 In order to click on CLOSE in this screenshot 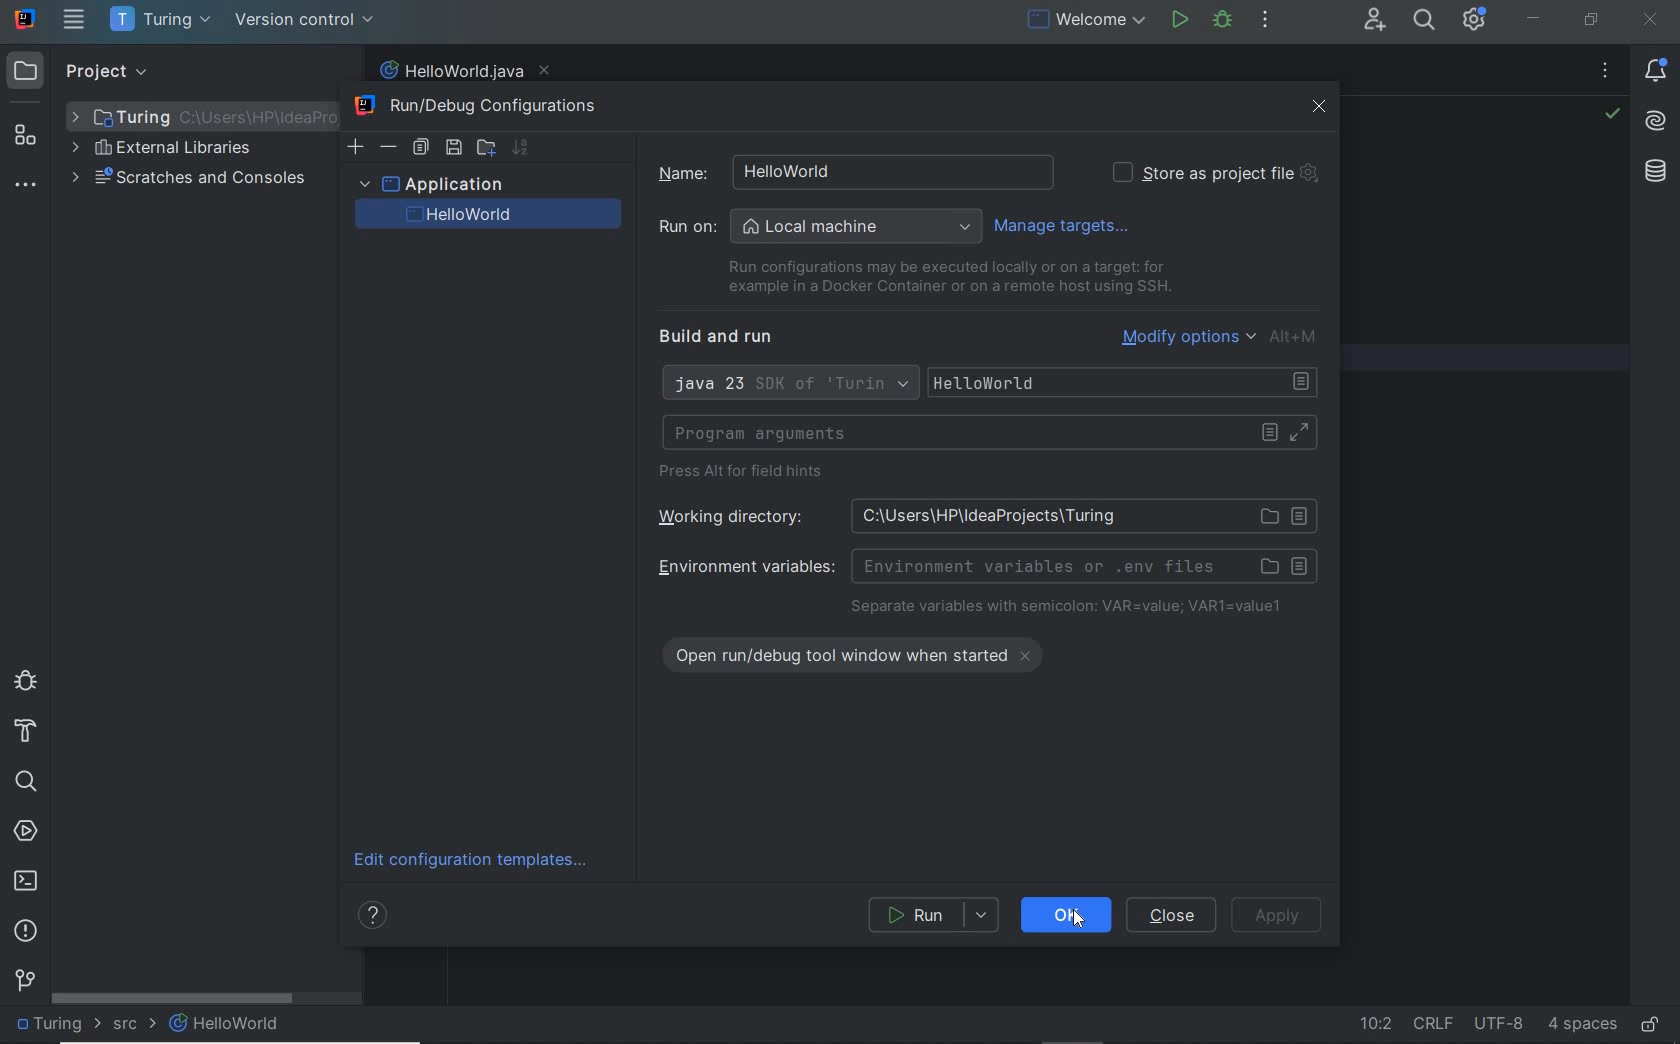, I will do `click(1651, 20)`.